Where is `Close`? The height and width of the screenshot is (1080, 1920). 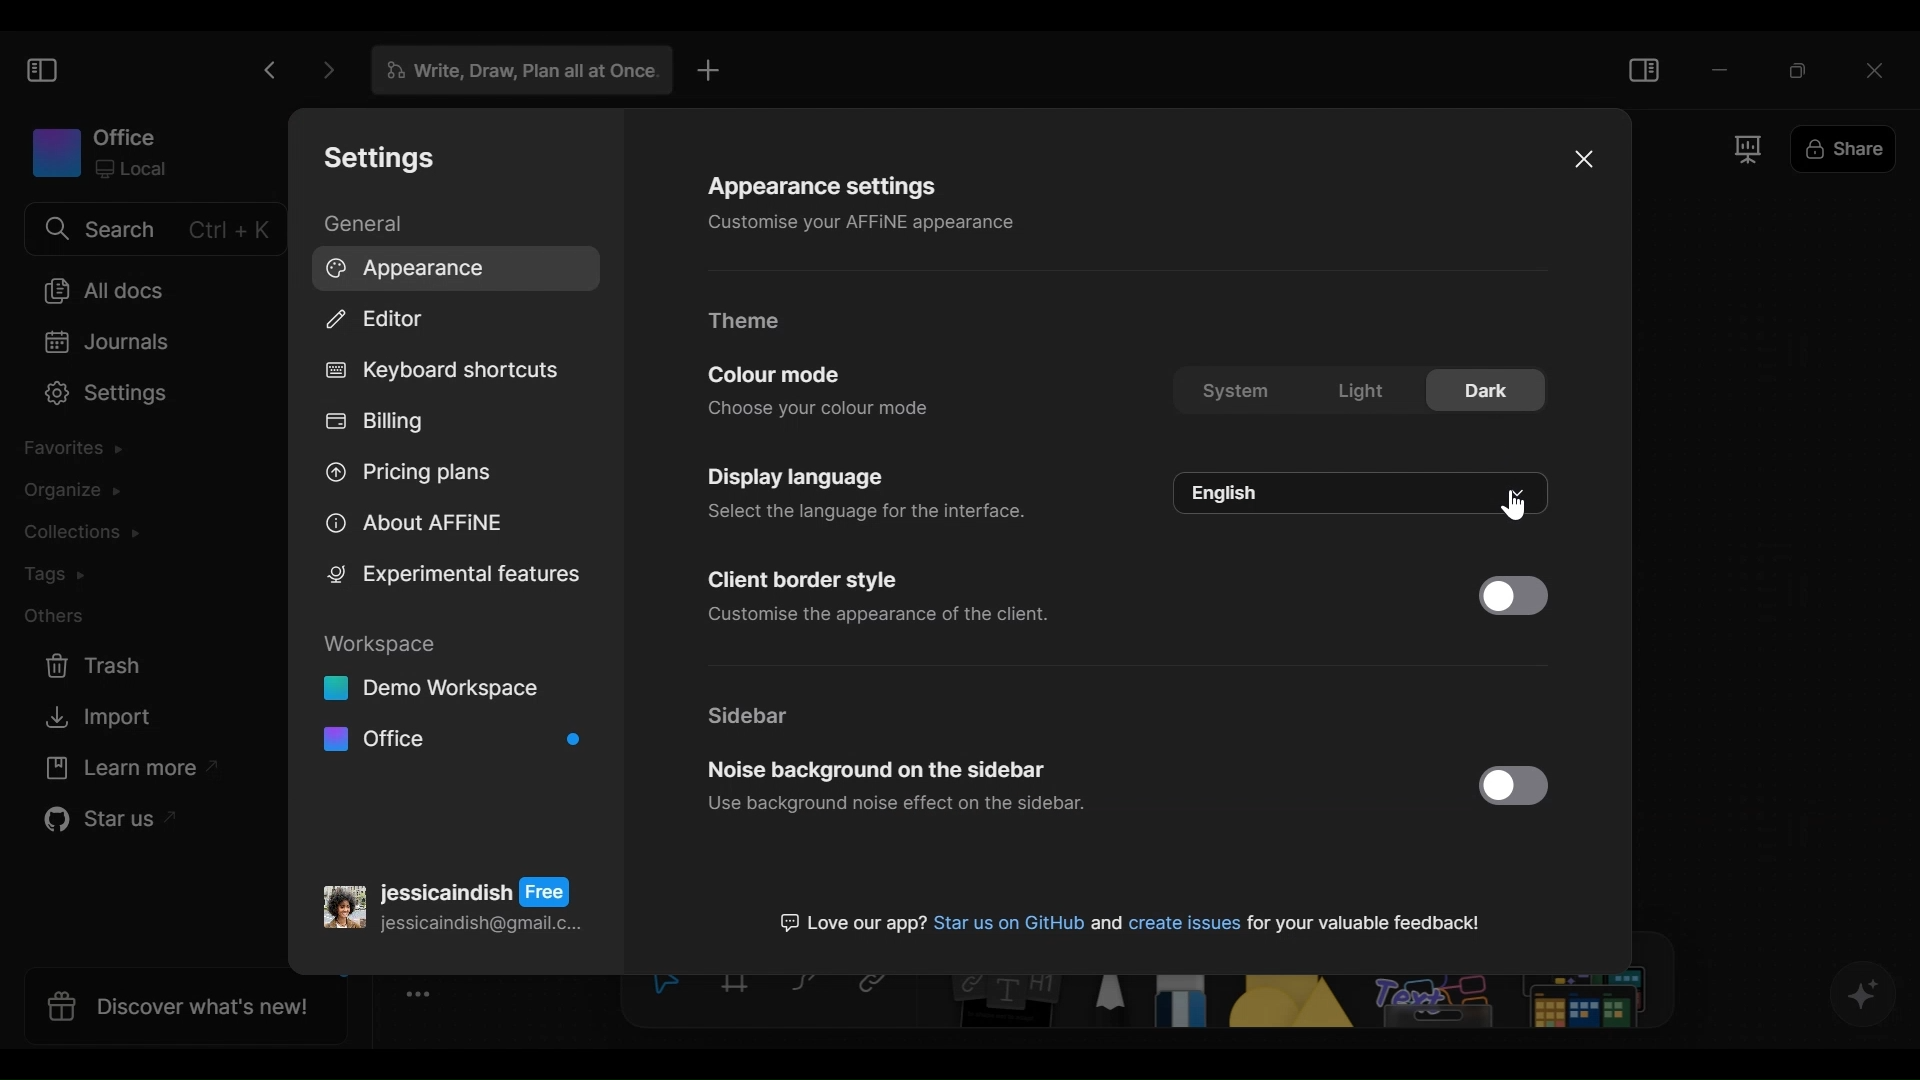 Close is located at coordinates (1581, 158).